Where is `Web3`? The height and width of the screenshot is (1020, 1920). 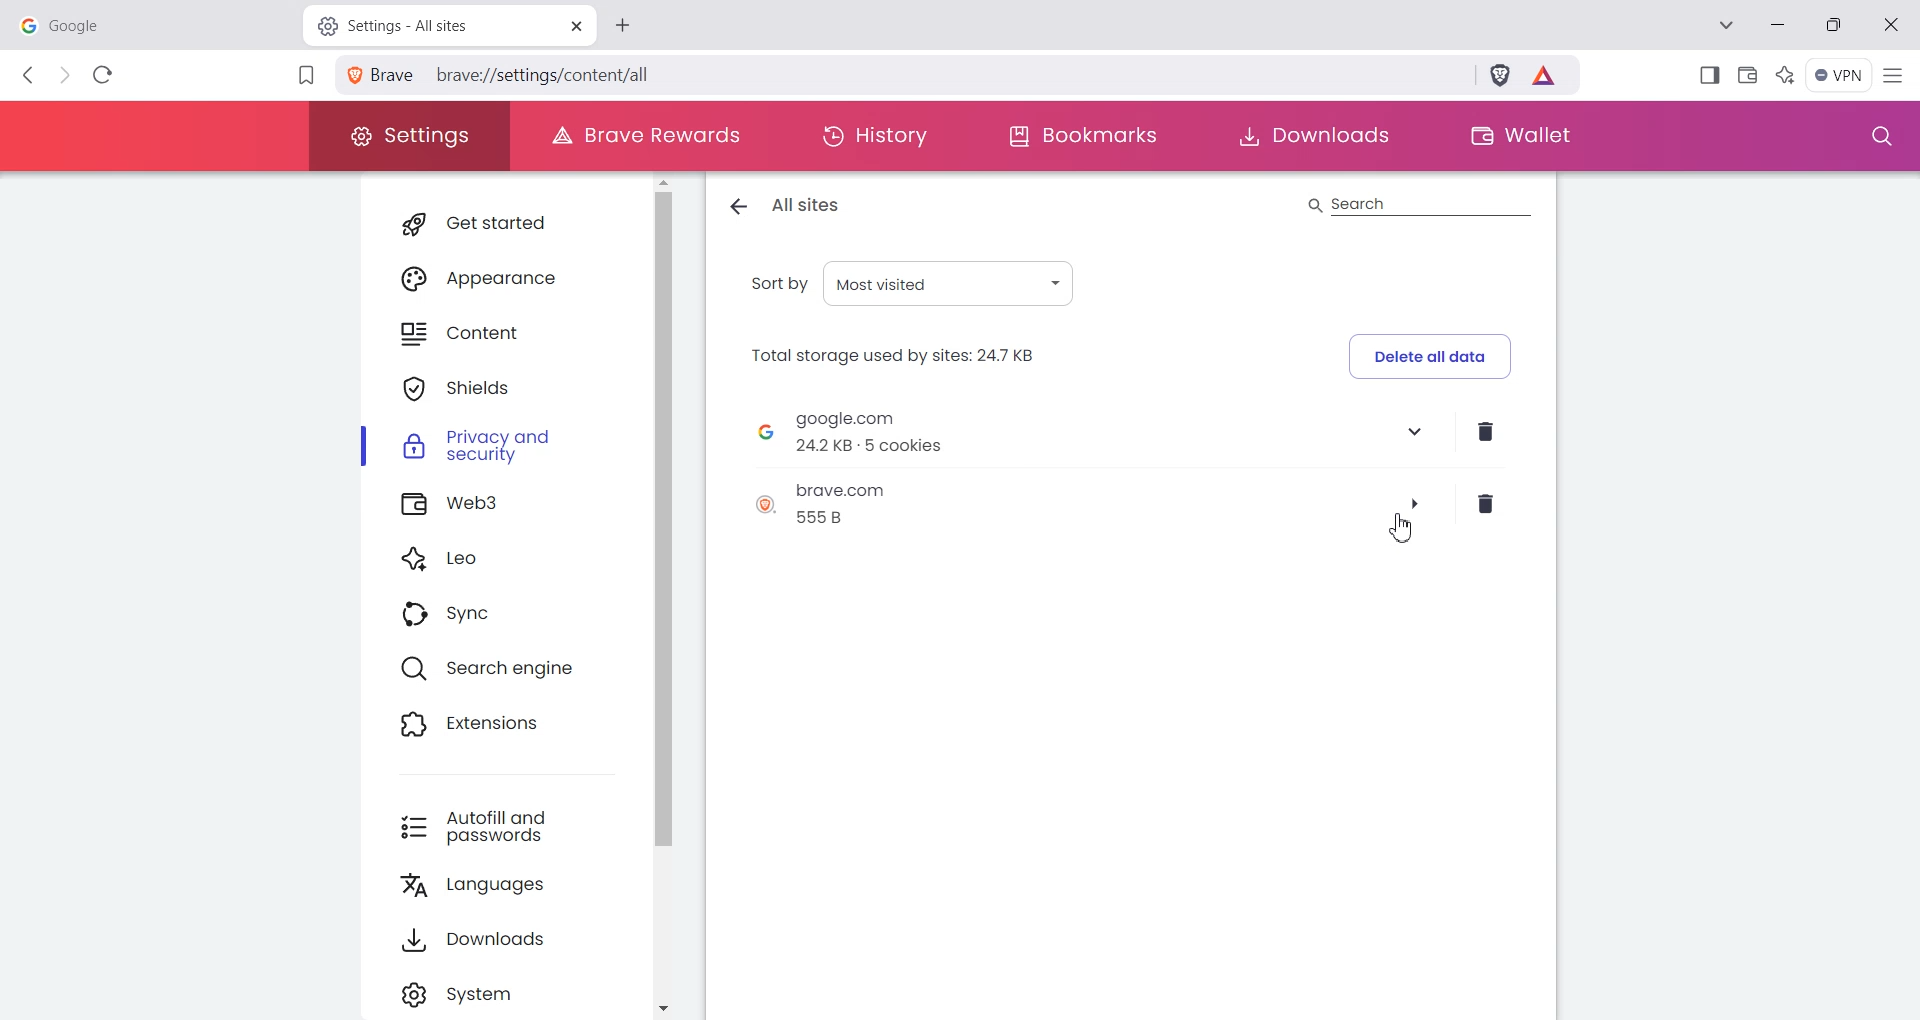 Web3 is located at coordinates (496, 506).